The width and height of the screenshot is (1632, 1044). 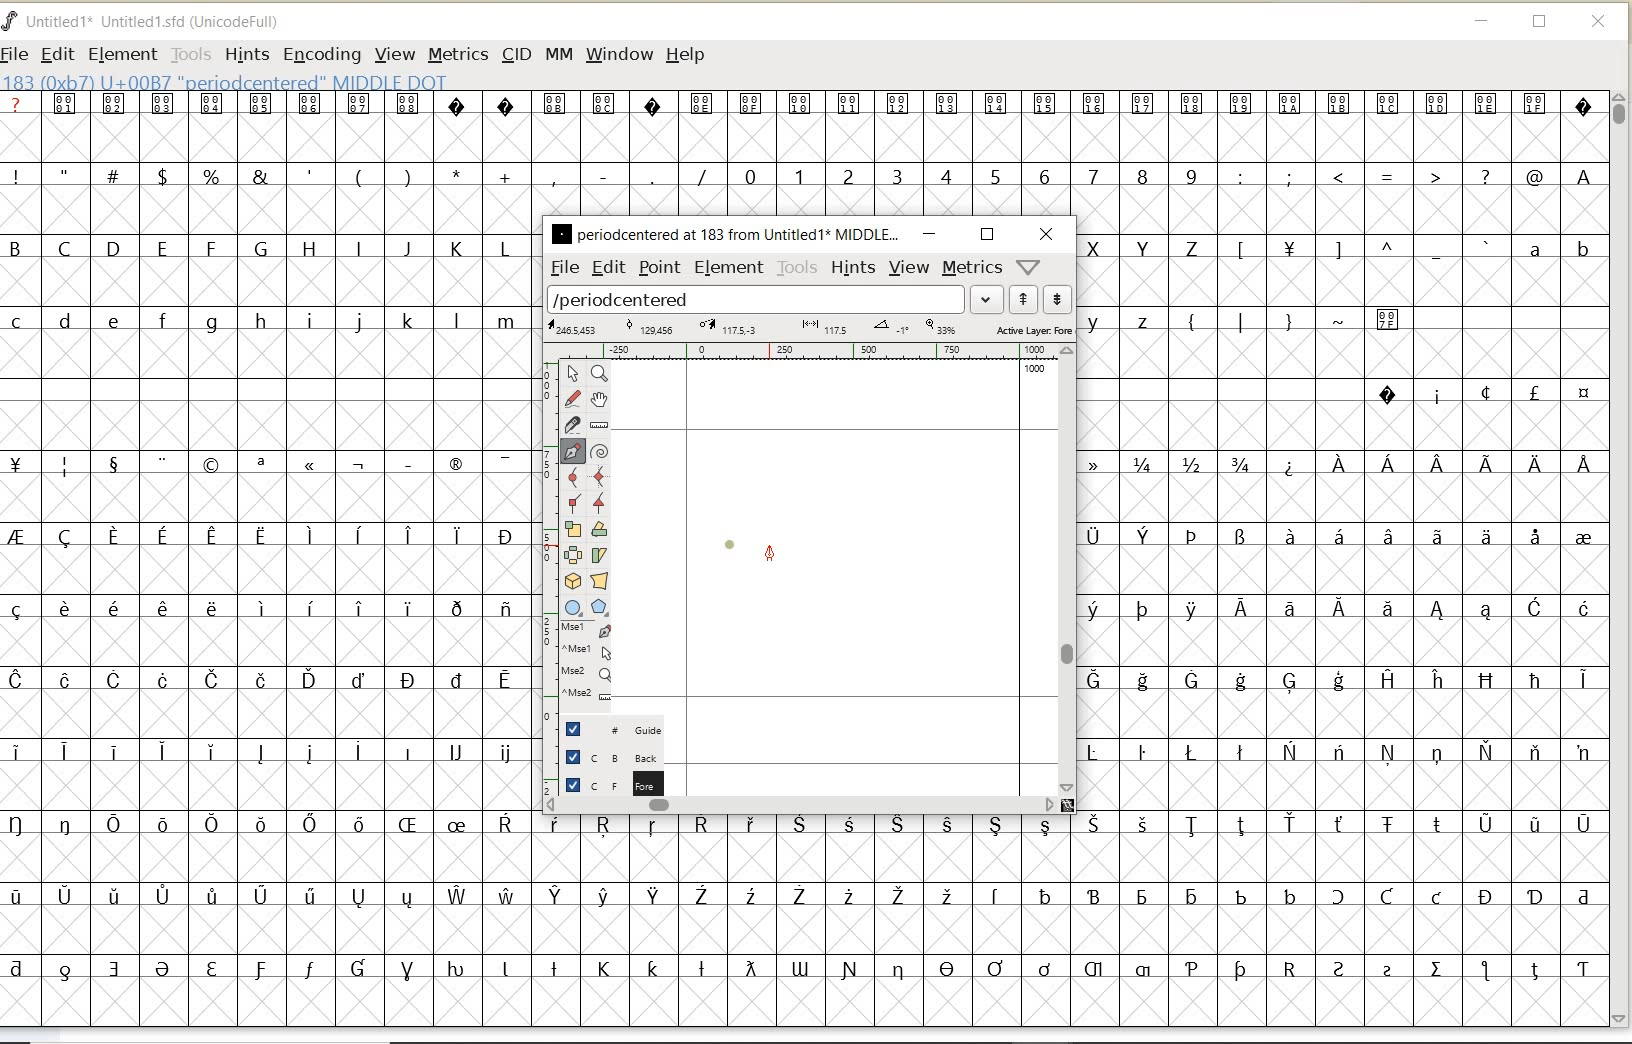 What do you see at coordinates (1600, 22) in the screenshot?
I see `CLOSE` at bounding box center [1600, 22].